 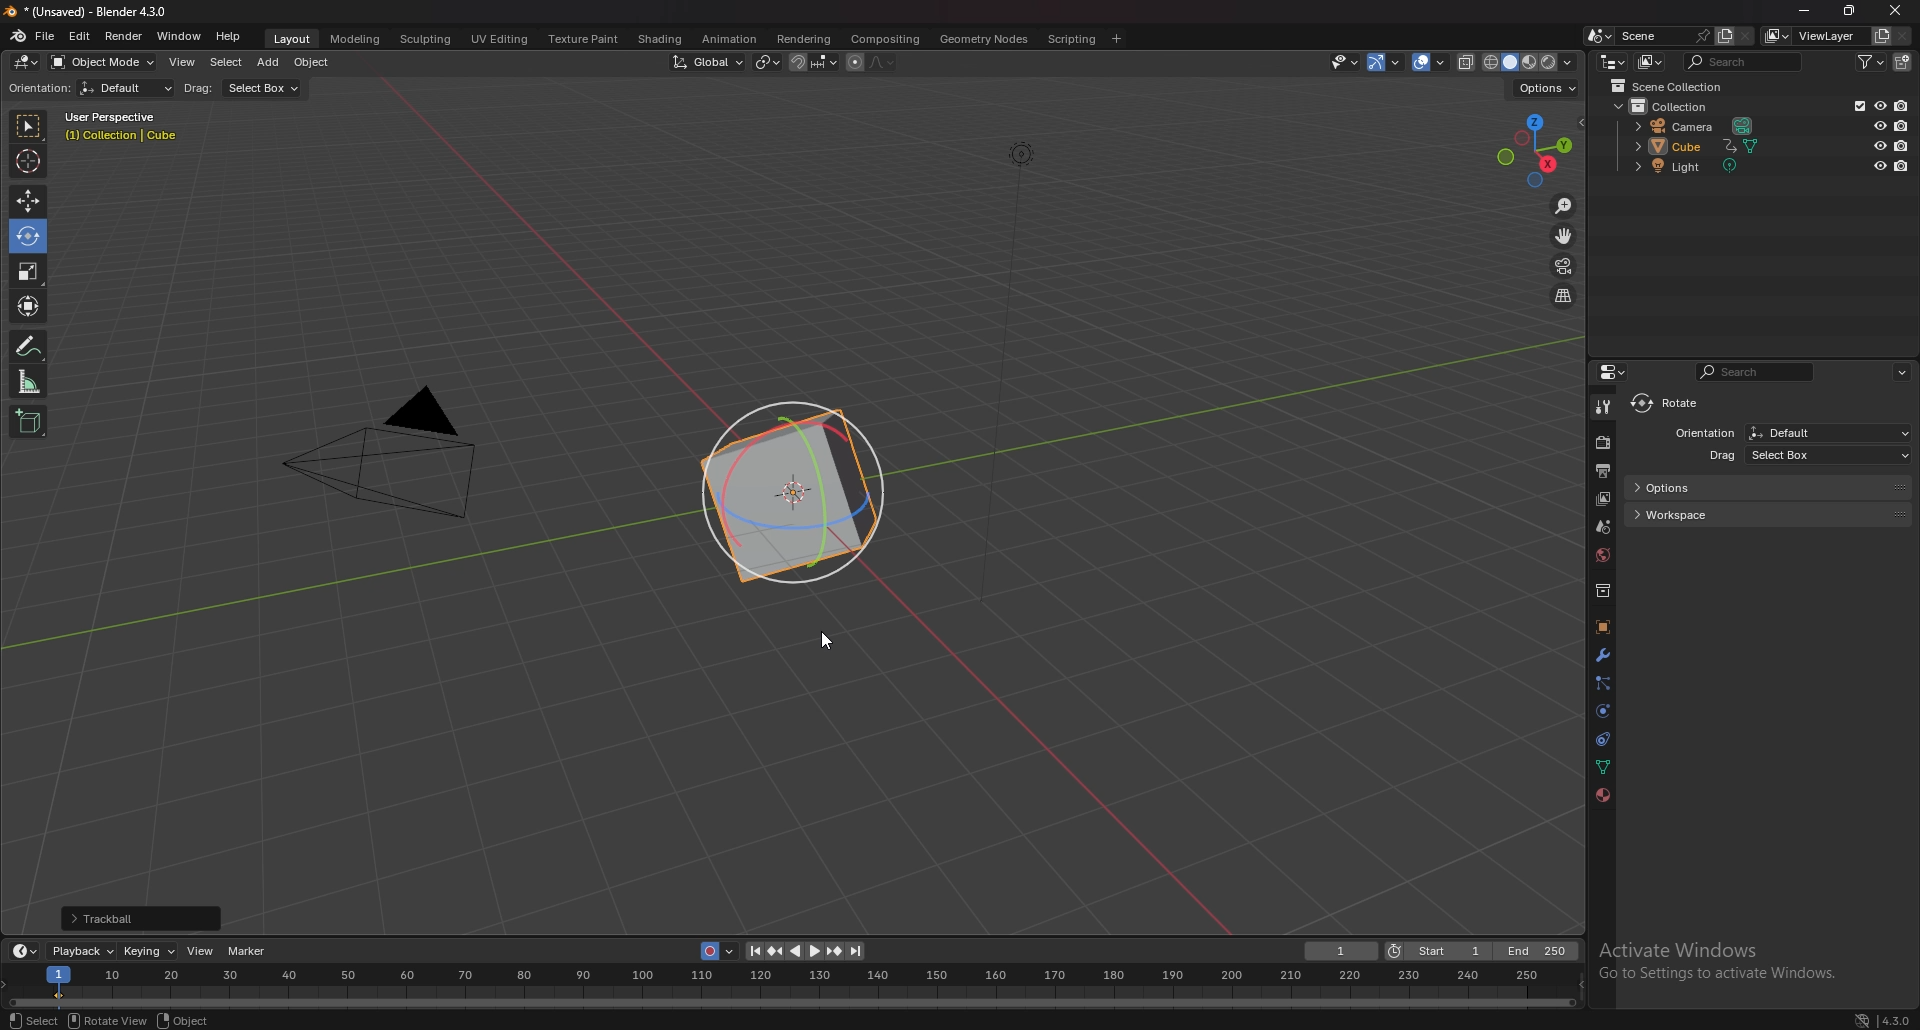 What do you see at coordinates (1879, 165) in the screenshot?
I see `hide in view port` at bounding box center [1879, 165].